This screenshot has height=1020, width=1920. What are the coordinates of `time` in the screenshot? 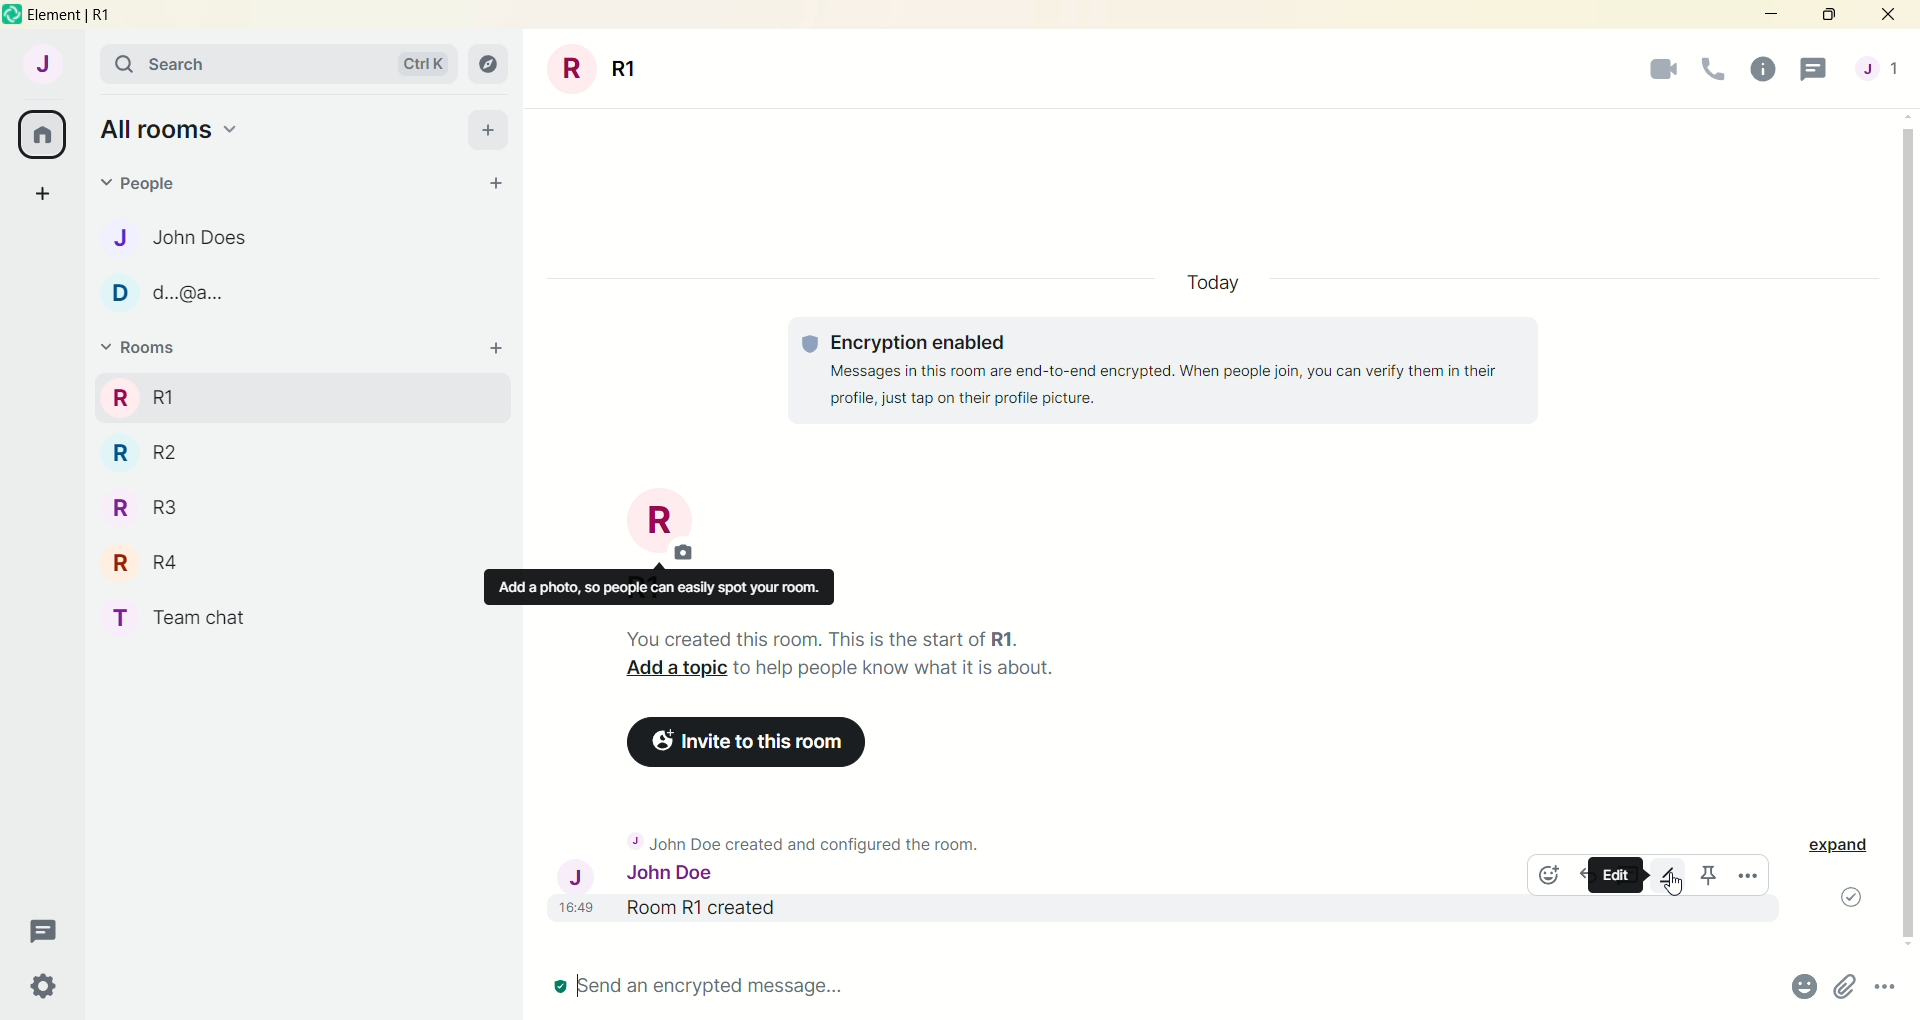 It's located at (578, 914).